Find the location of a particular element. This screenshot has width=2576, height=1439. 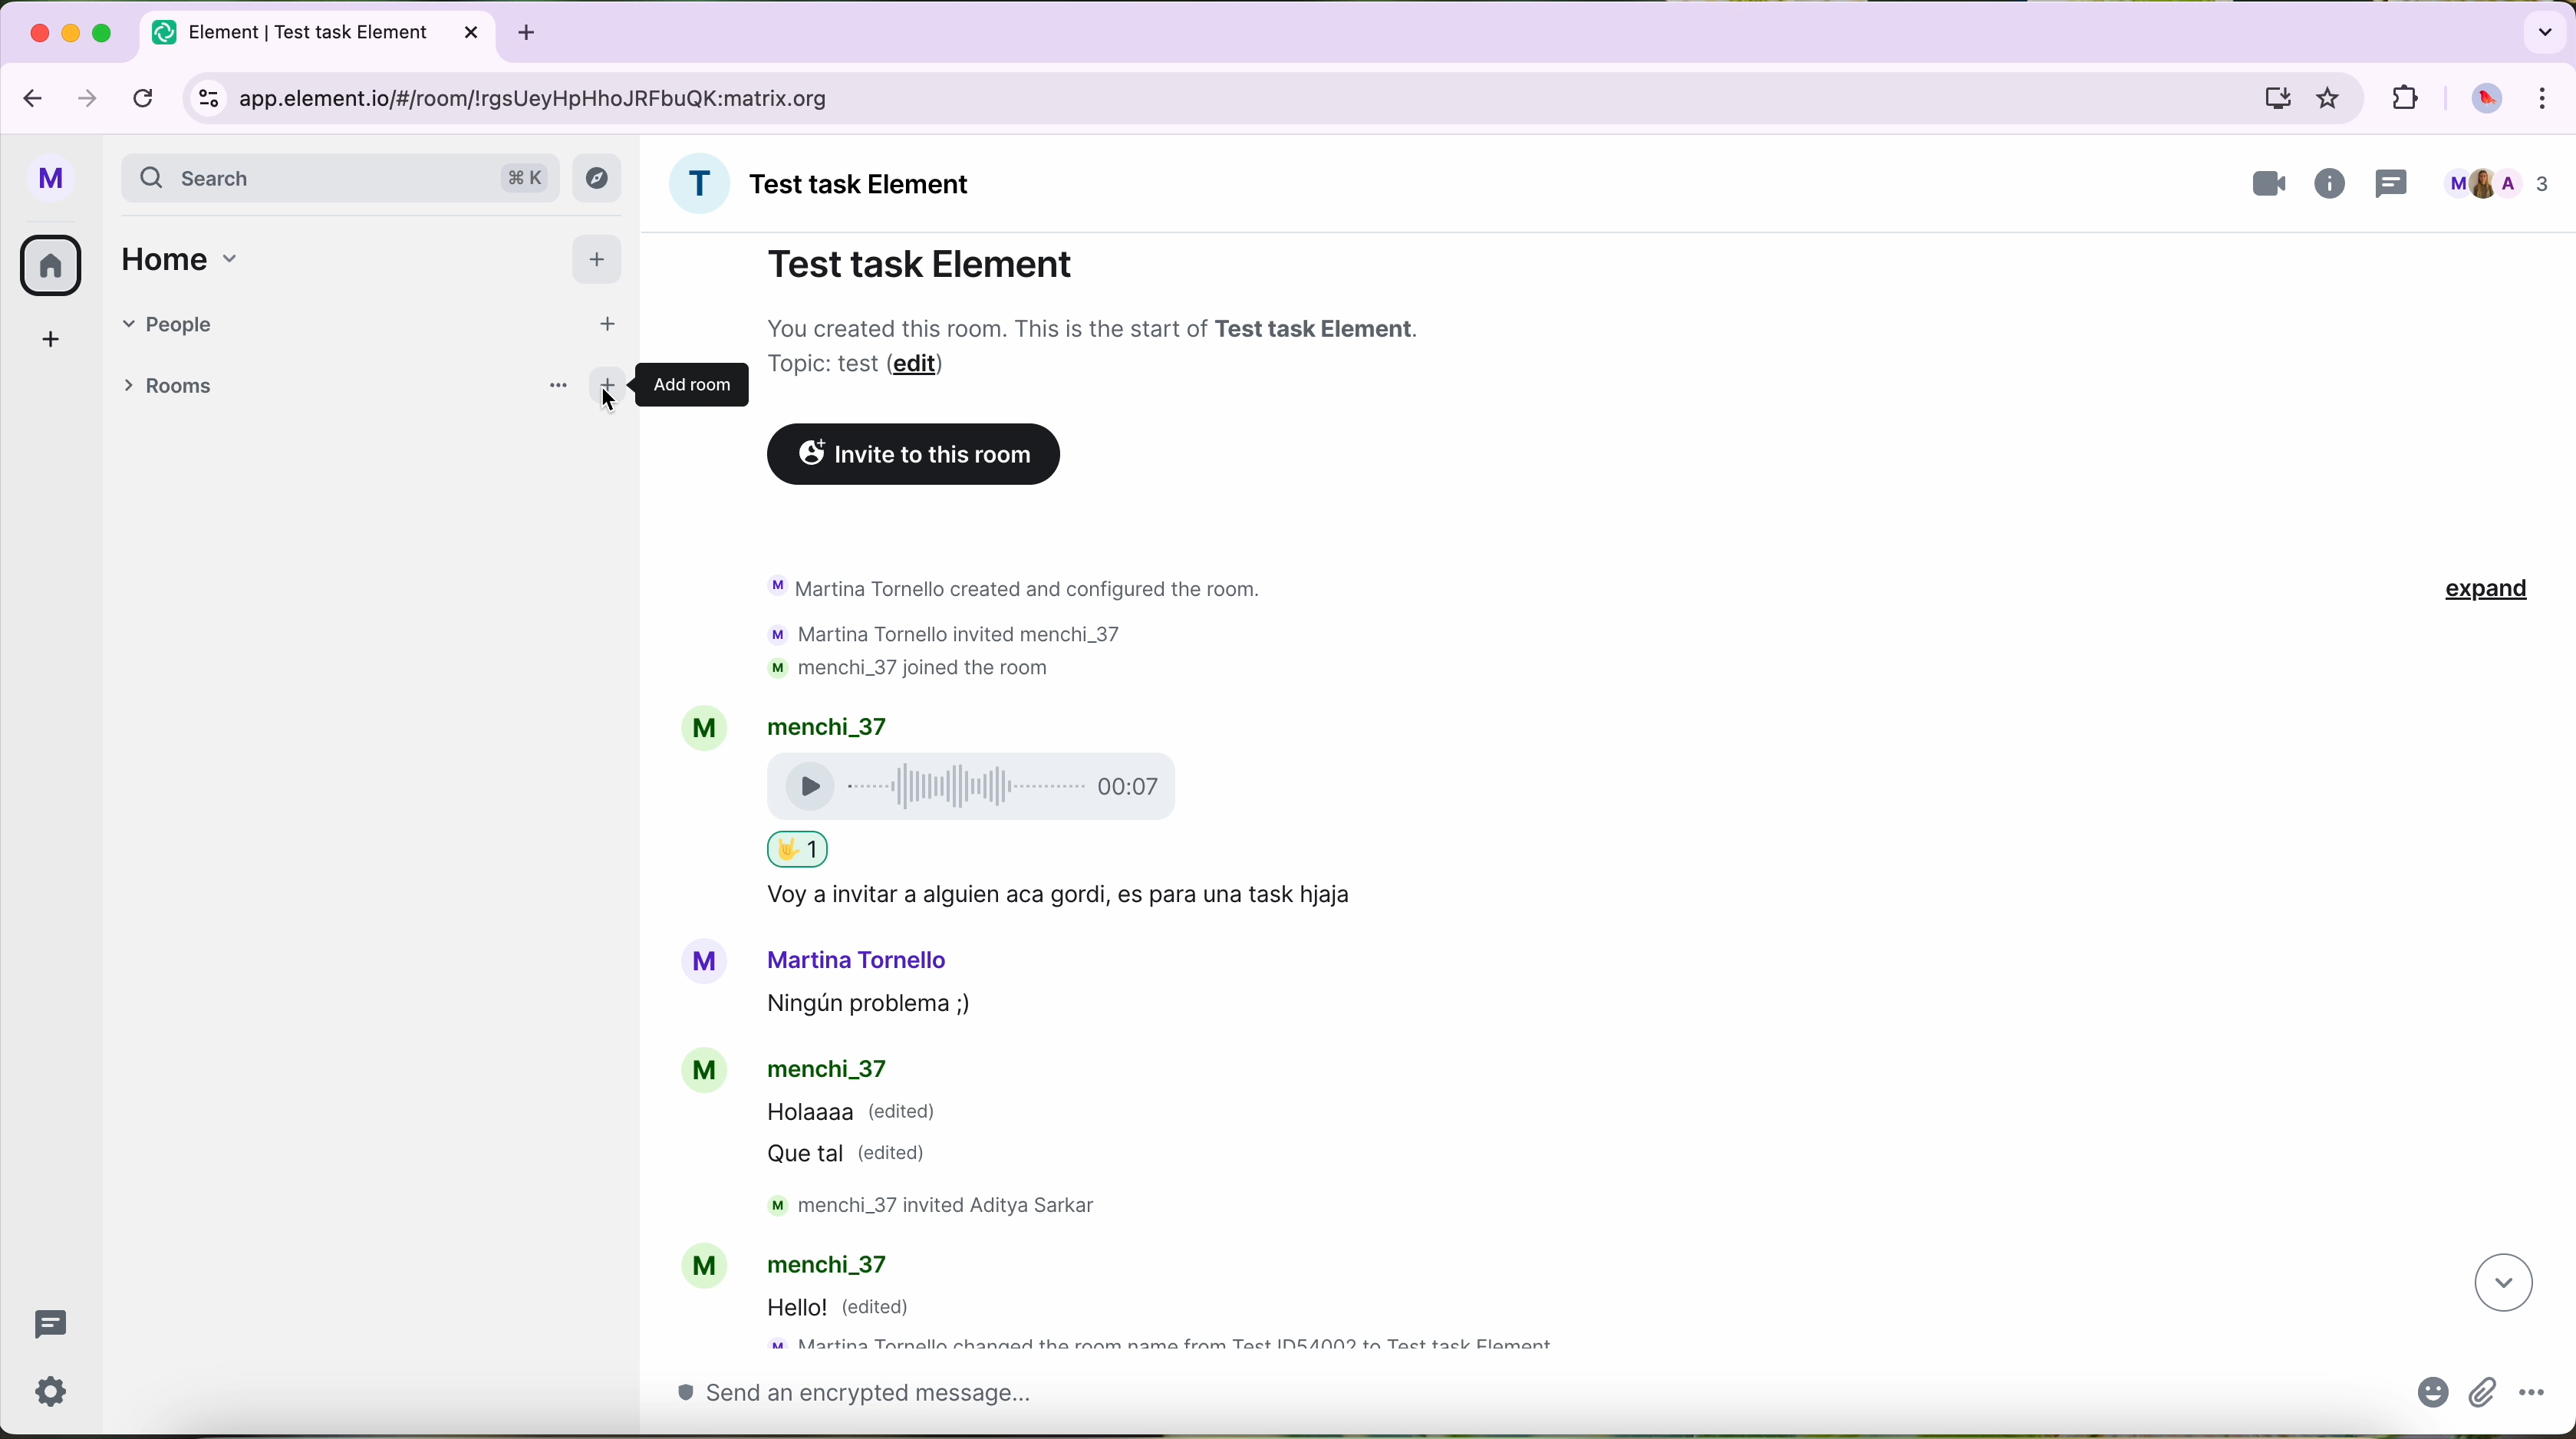

invite to this room button is located at coordinates (918, 454).